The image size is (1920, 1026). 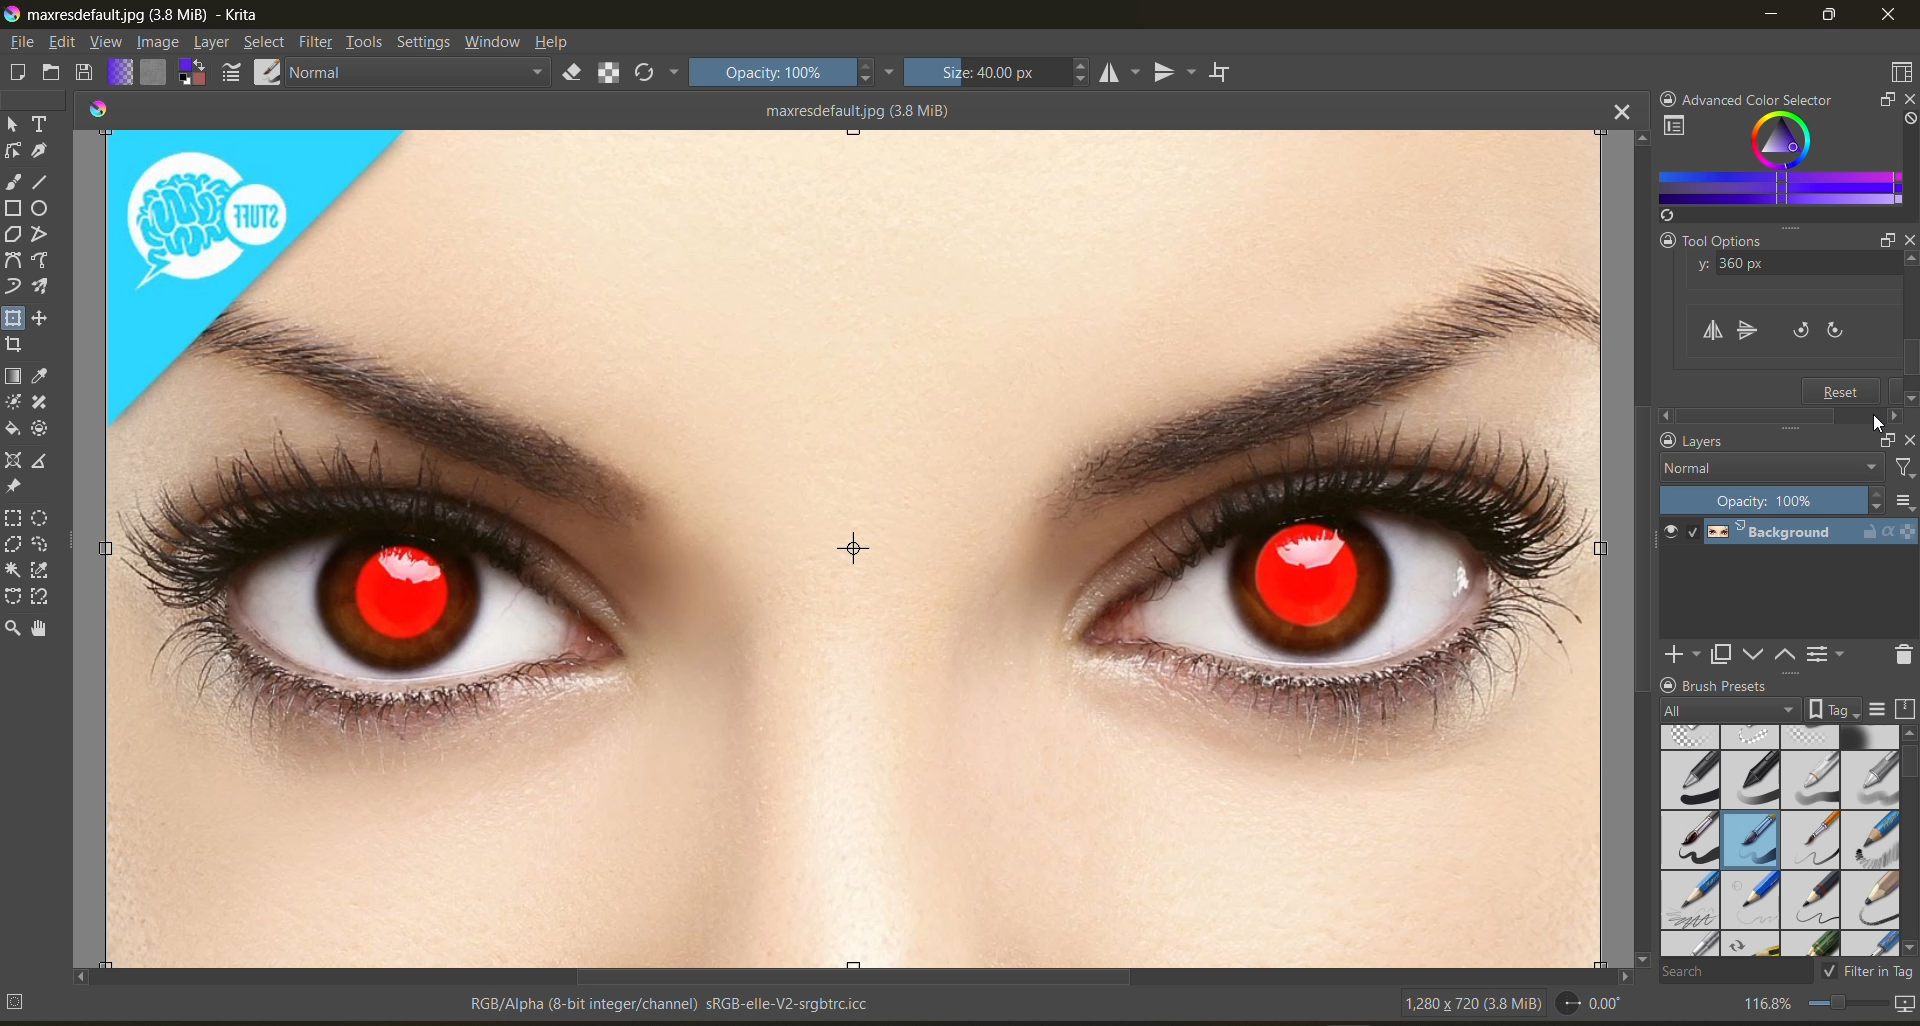 I want to click on tool, so click(x=12, y=402).